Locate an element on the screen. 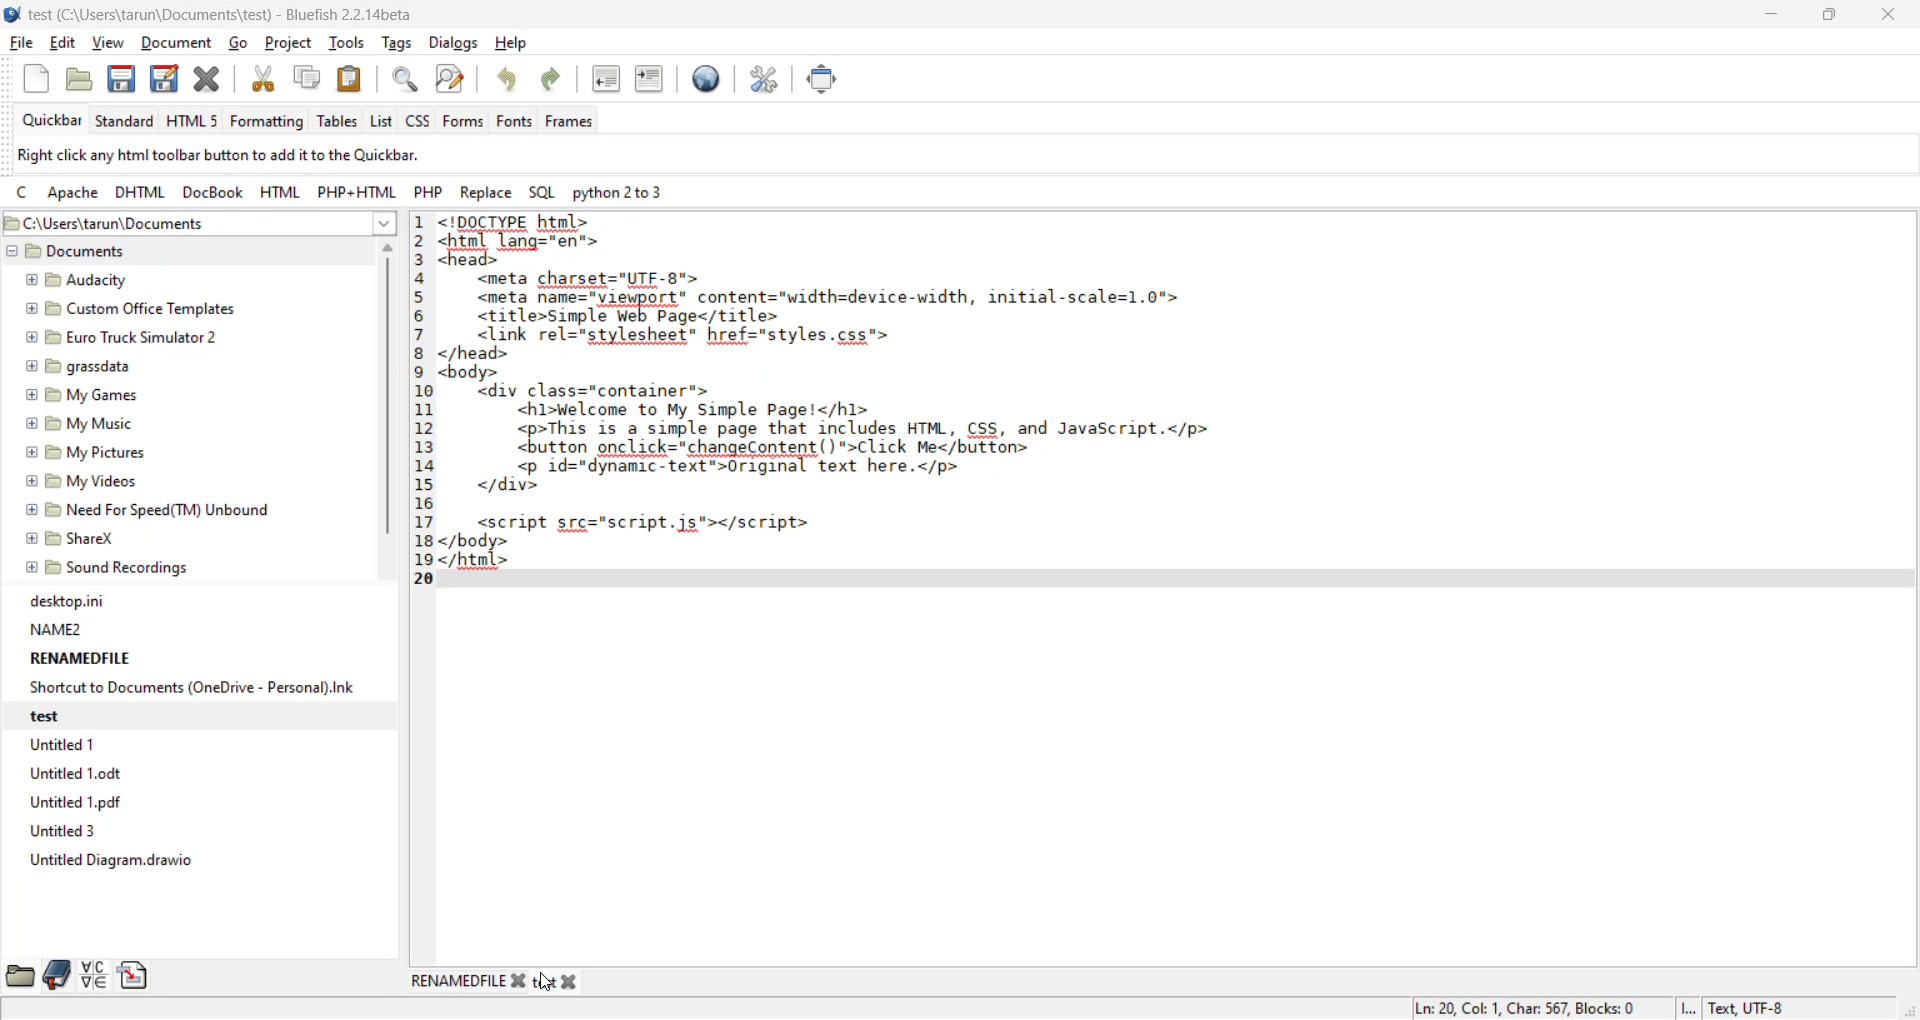  paste is located at coordinates (351, 77).